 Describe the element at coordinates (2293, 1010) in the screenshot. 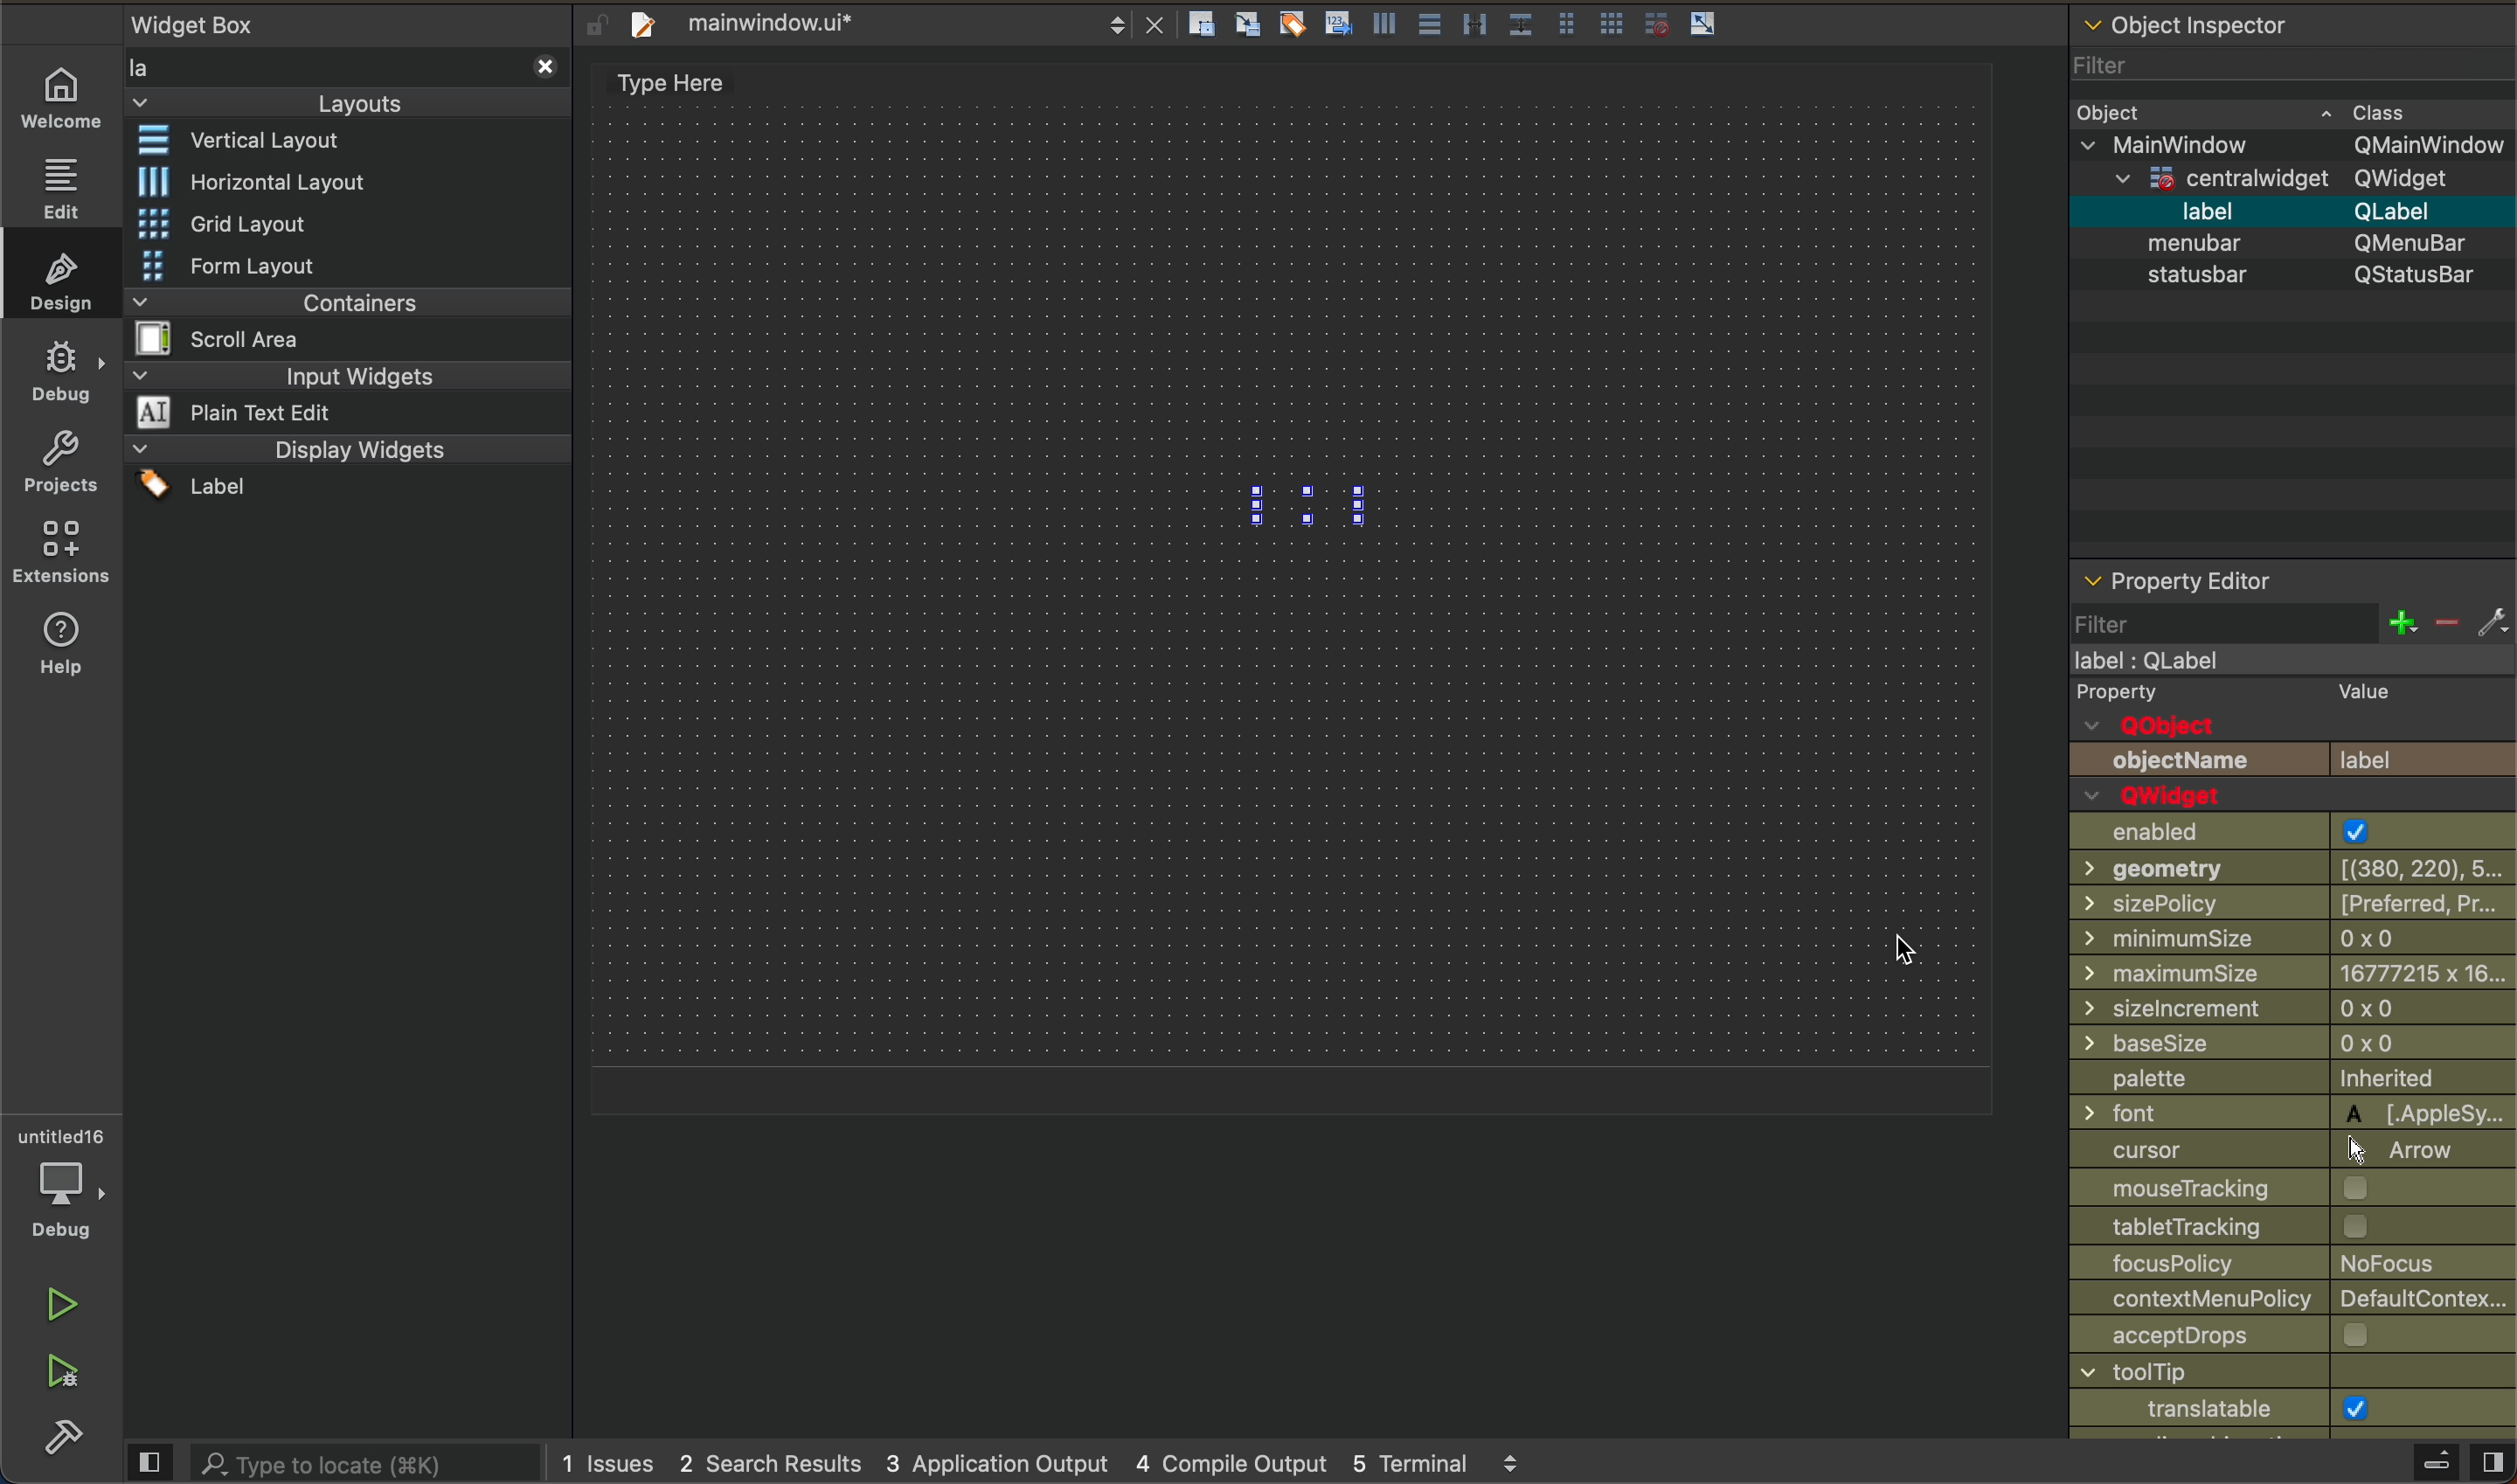

I see `size` at that location.